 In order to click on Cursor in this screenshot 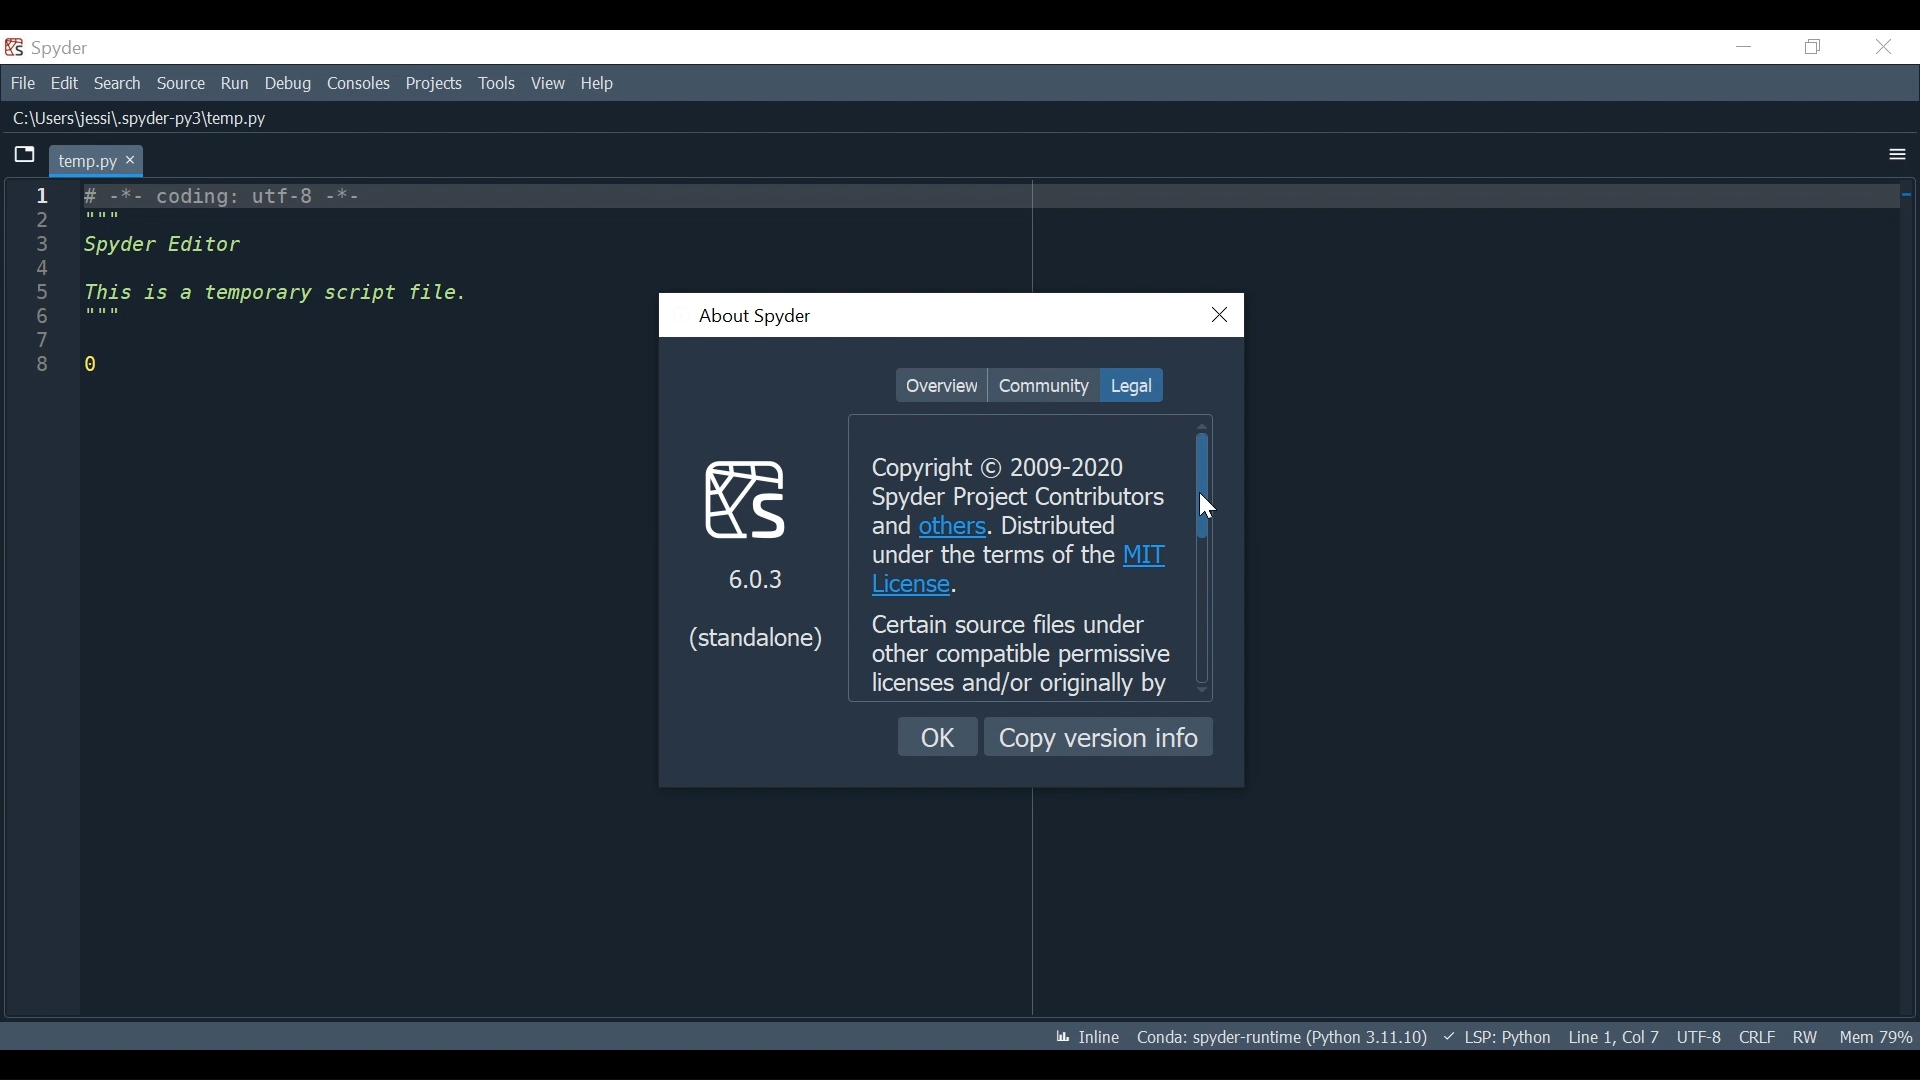, I will do `click(1204, 505)`.